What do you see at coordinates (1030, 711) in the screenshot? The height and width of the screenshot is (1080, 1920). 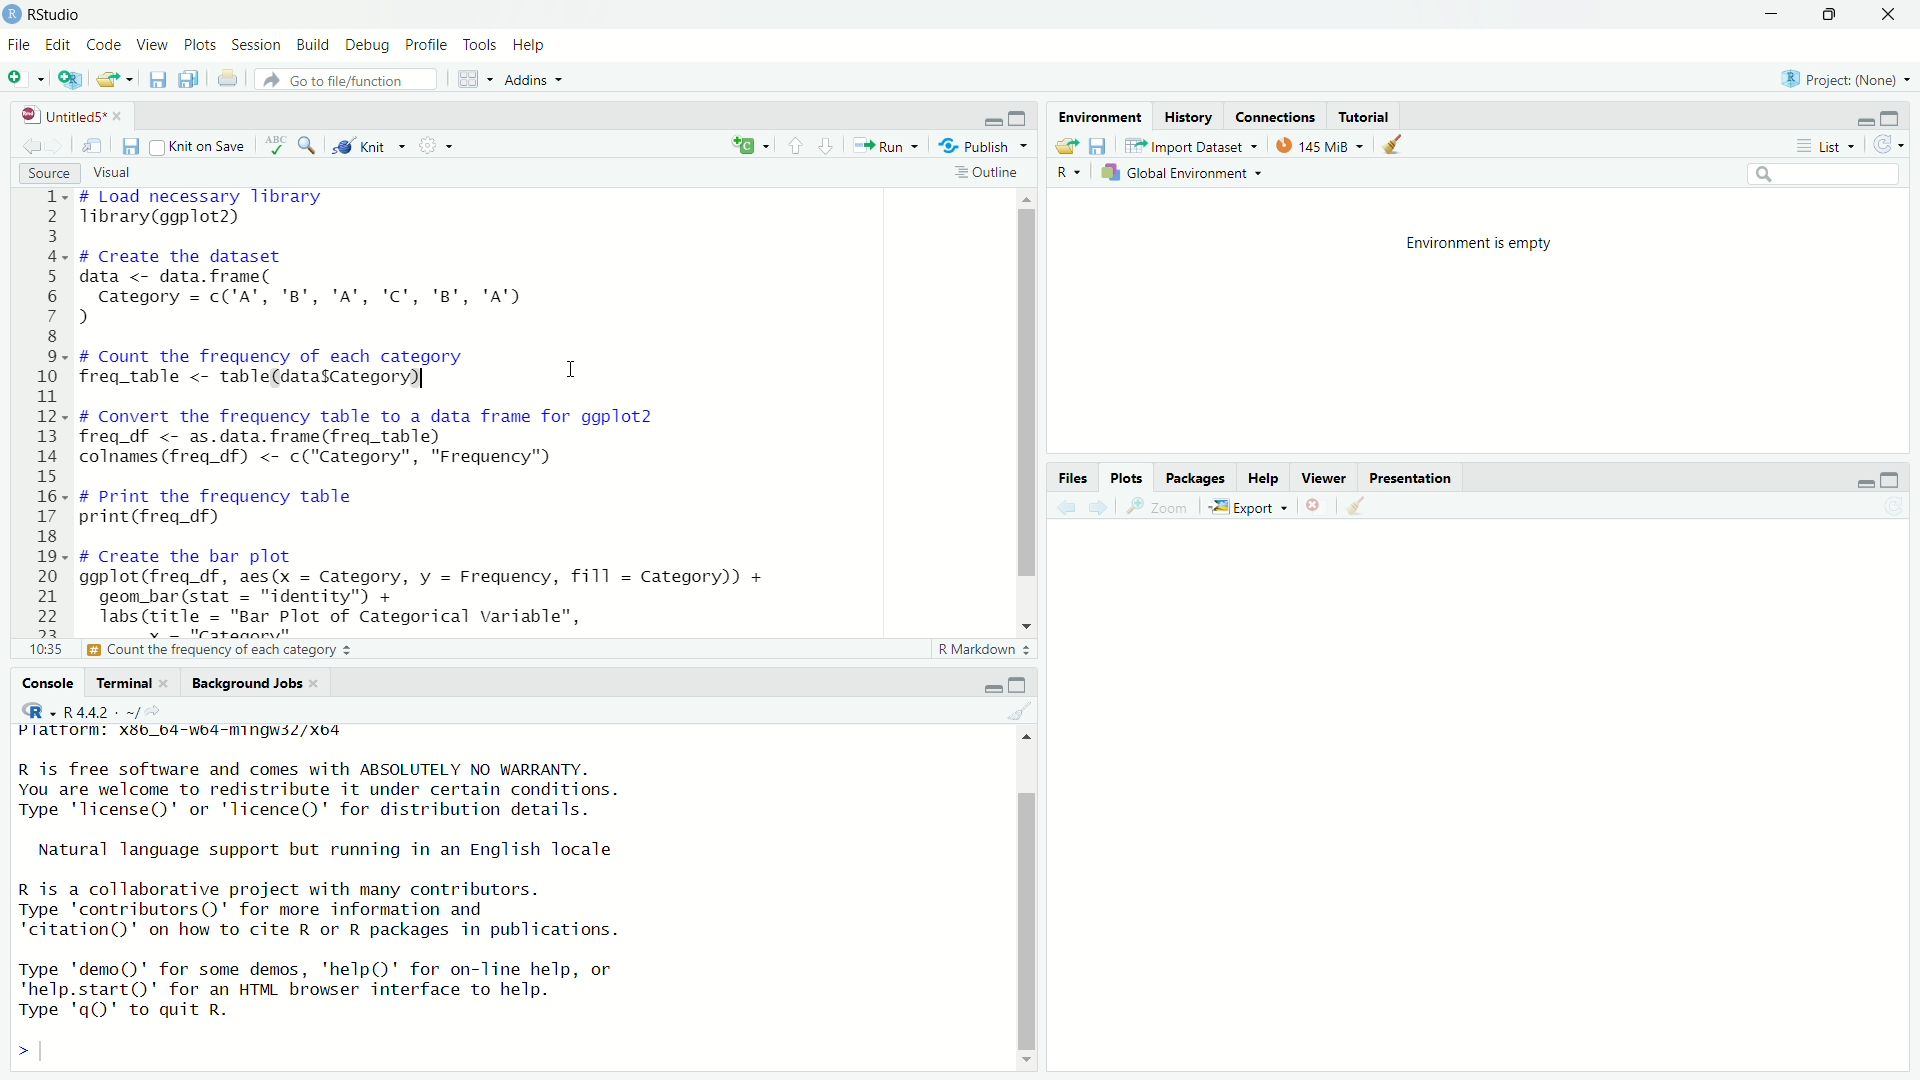 I see `clear console` at bounding box center [1030, 711].